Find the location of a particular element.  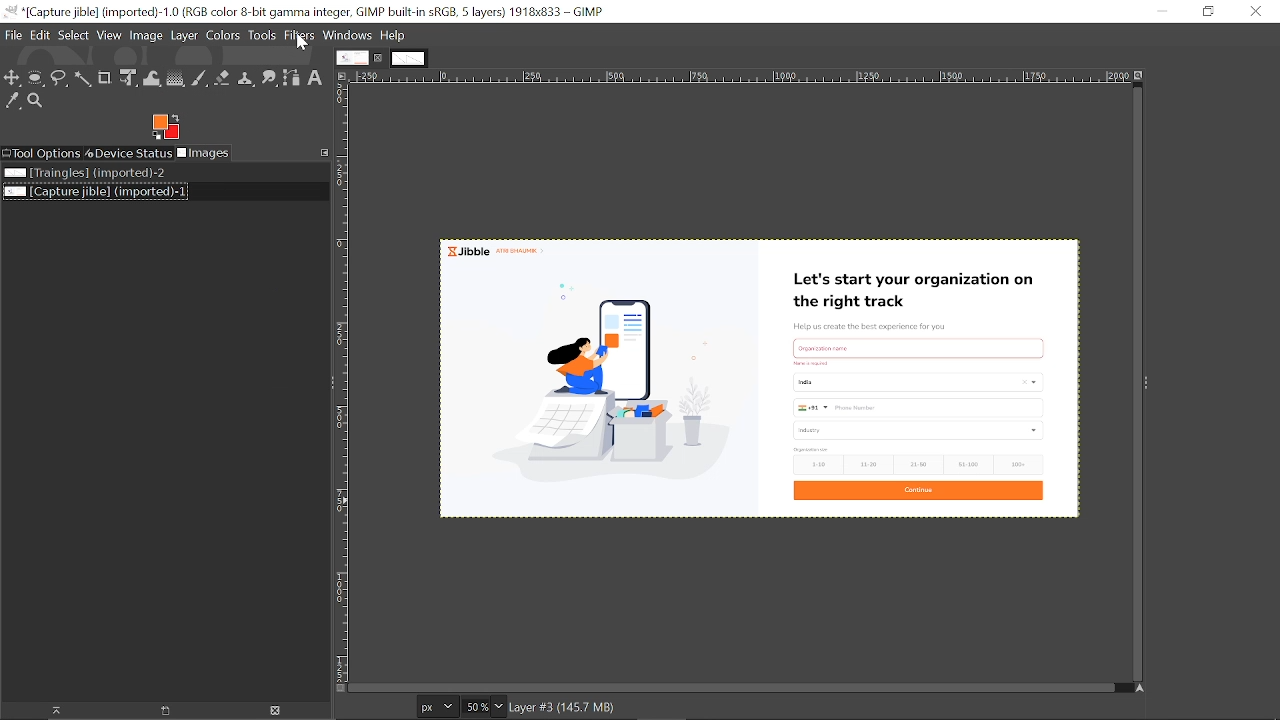

Current zoom is located at coordinates (475, 706).